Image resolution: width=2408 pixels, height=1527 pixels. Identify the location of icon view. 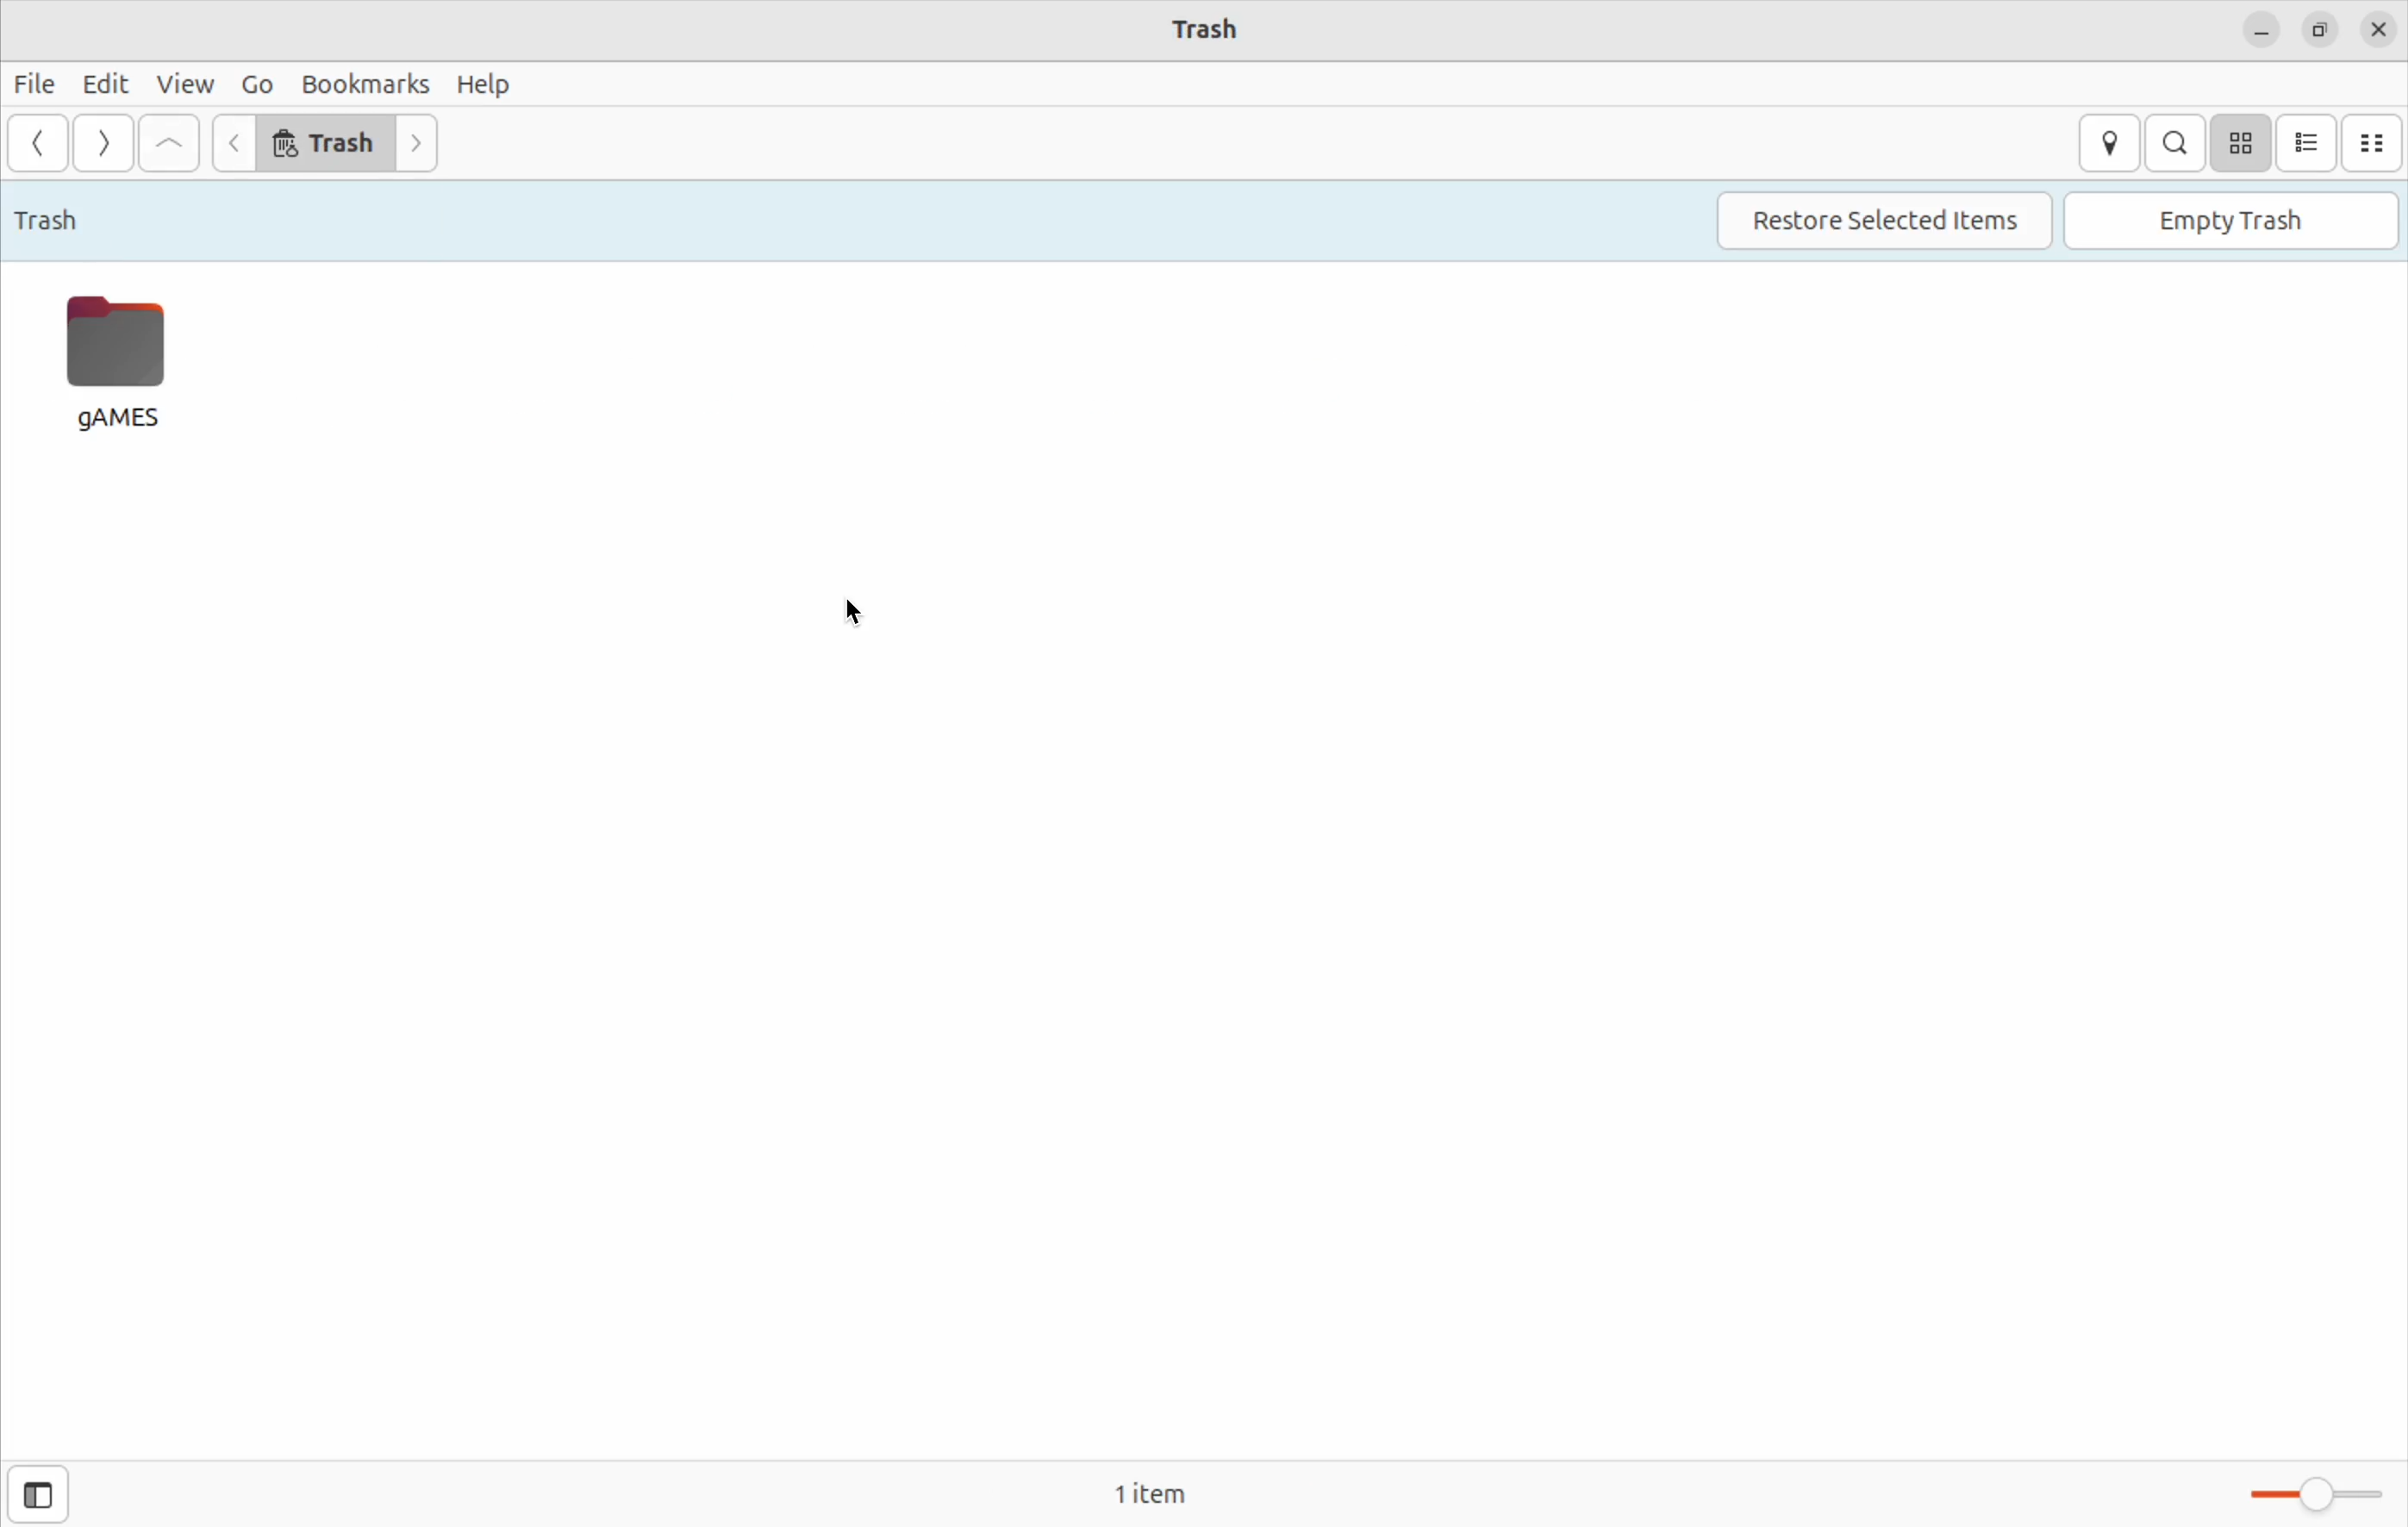
(2244, 142).